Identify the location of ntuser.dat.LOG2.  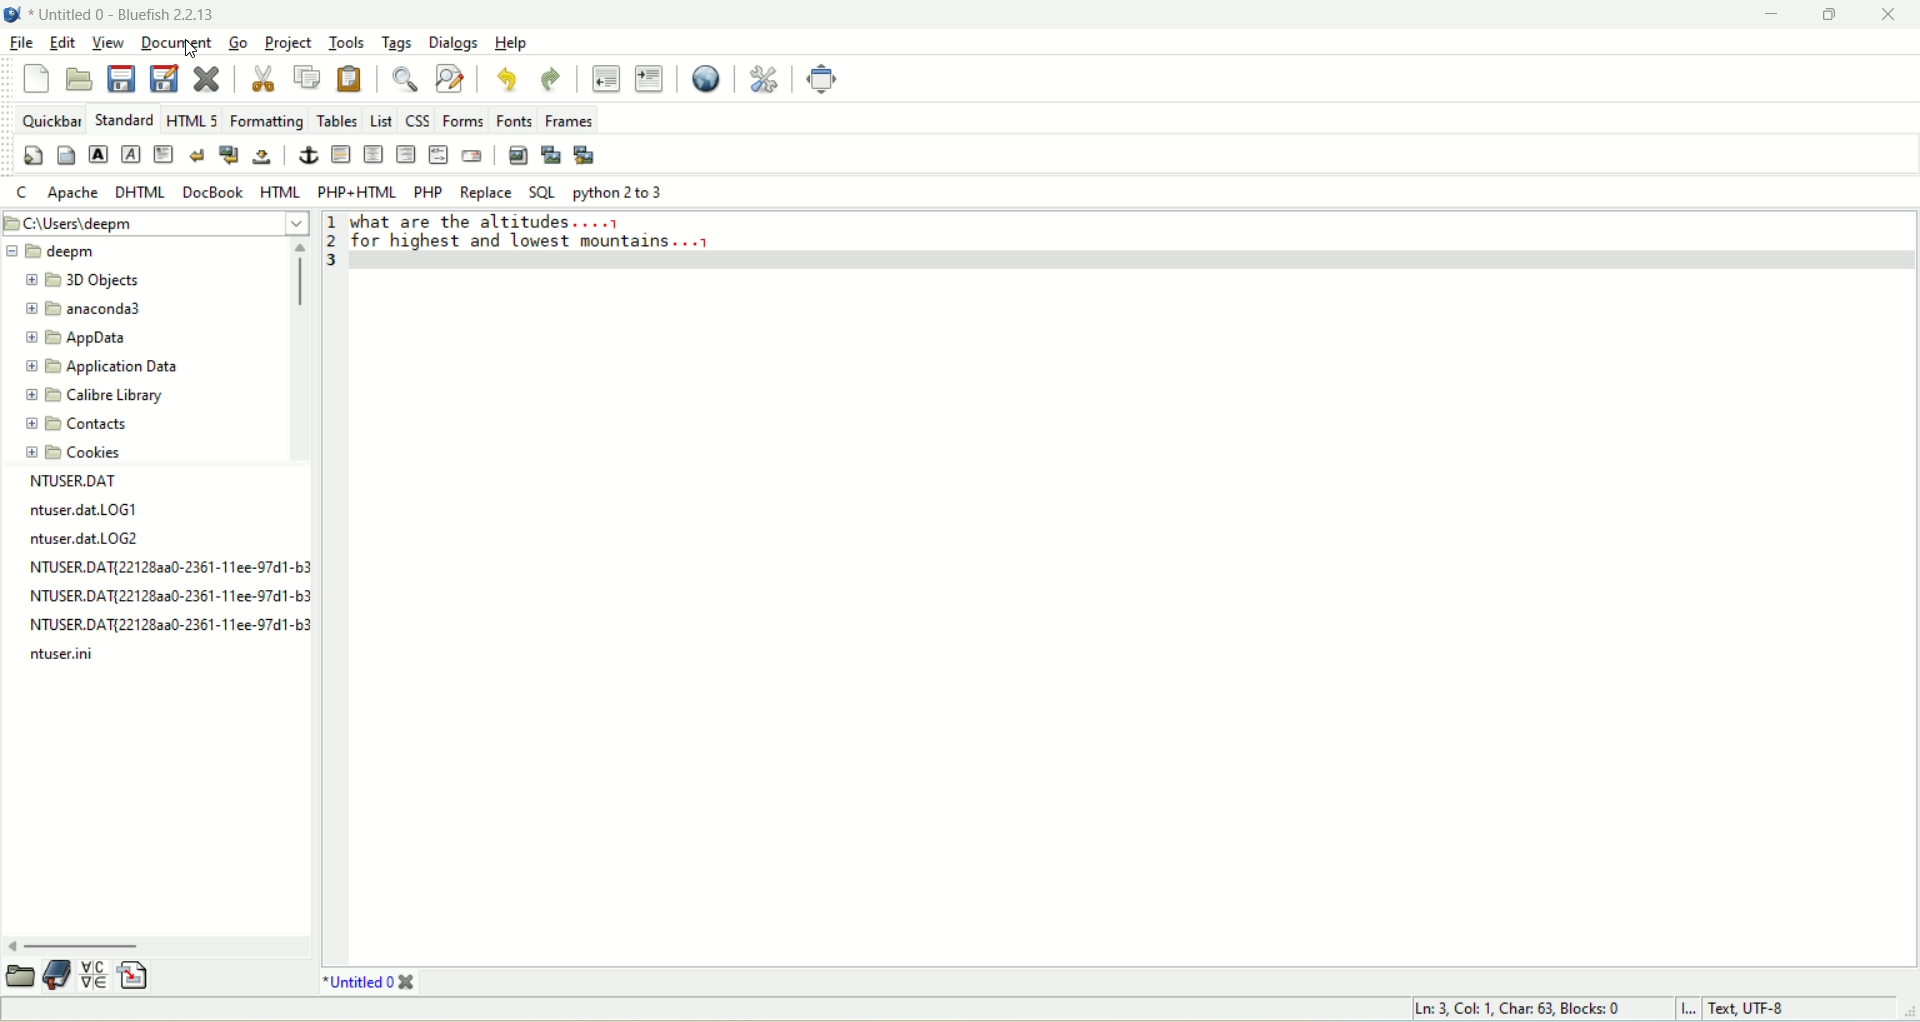
(99, 540).